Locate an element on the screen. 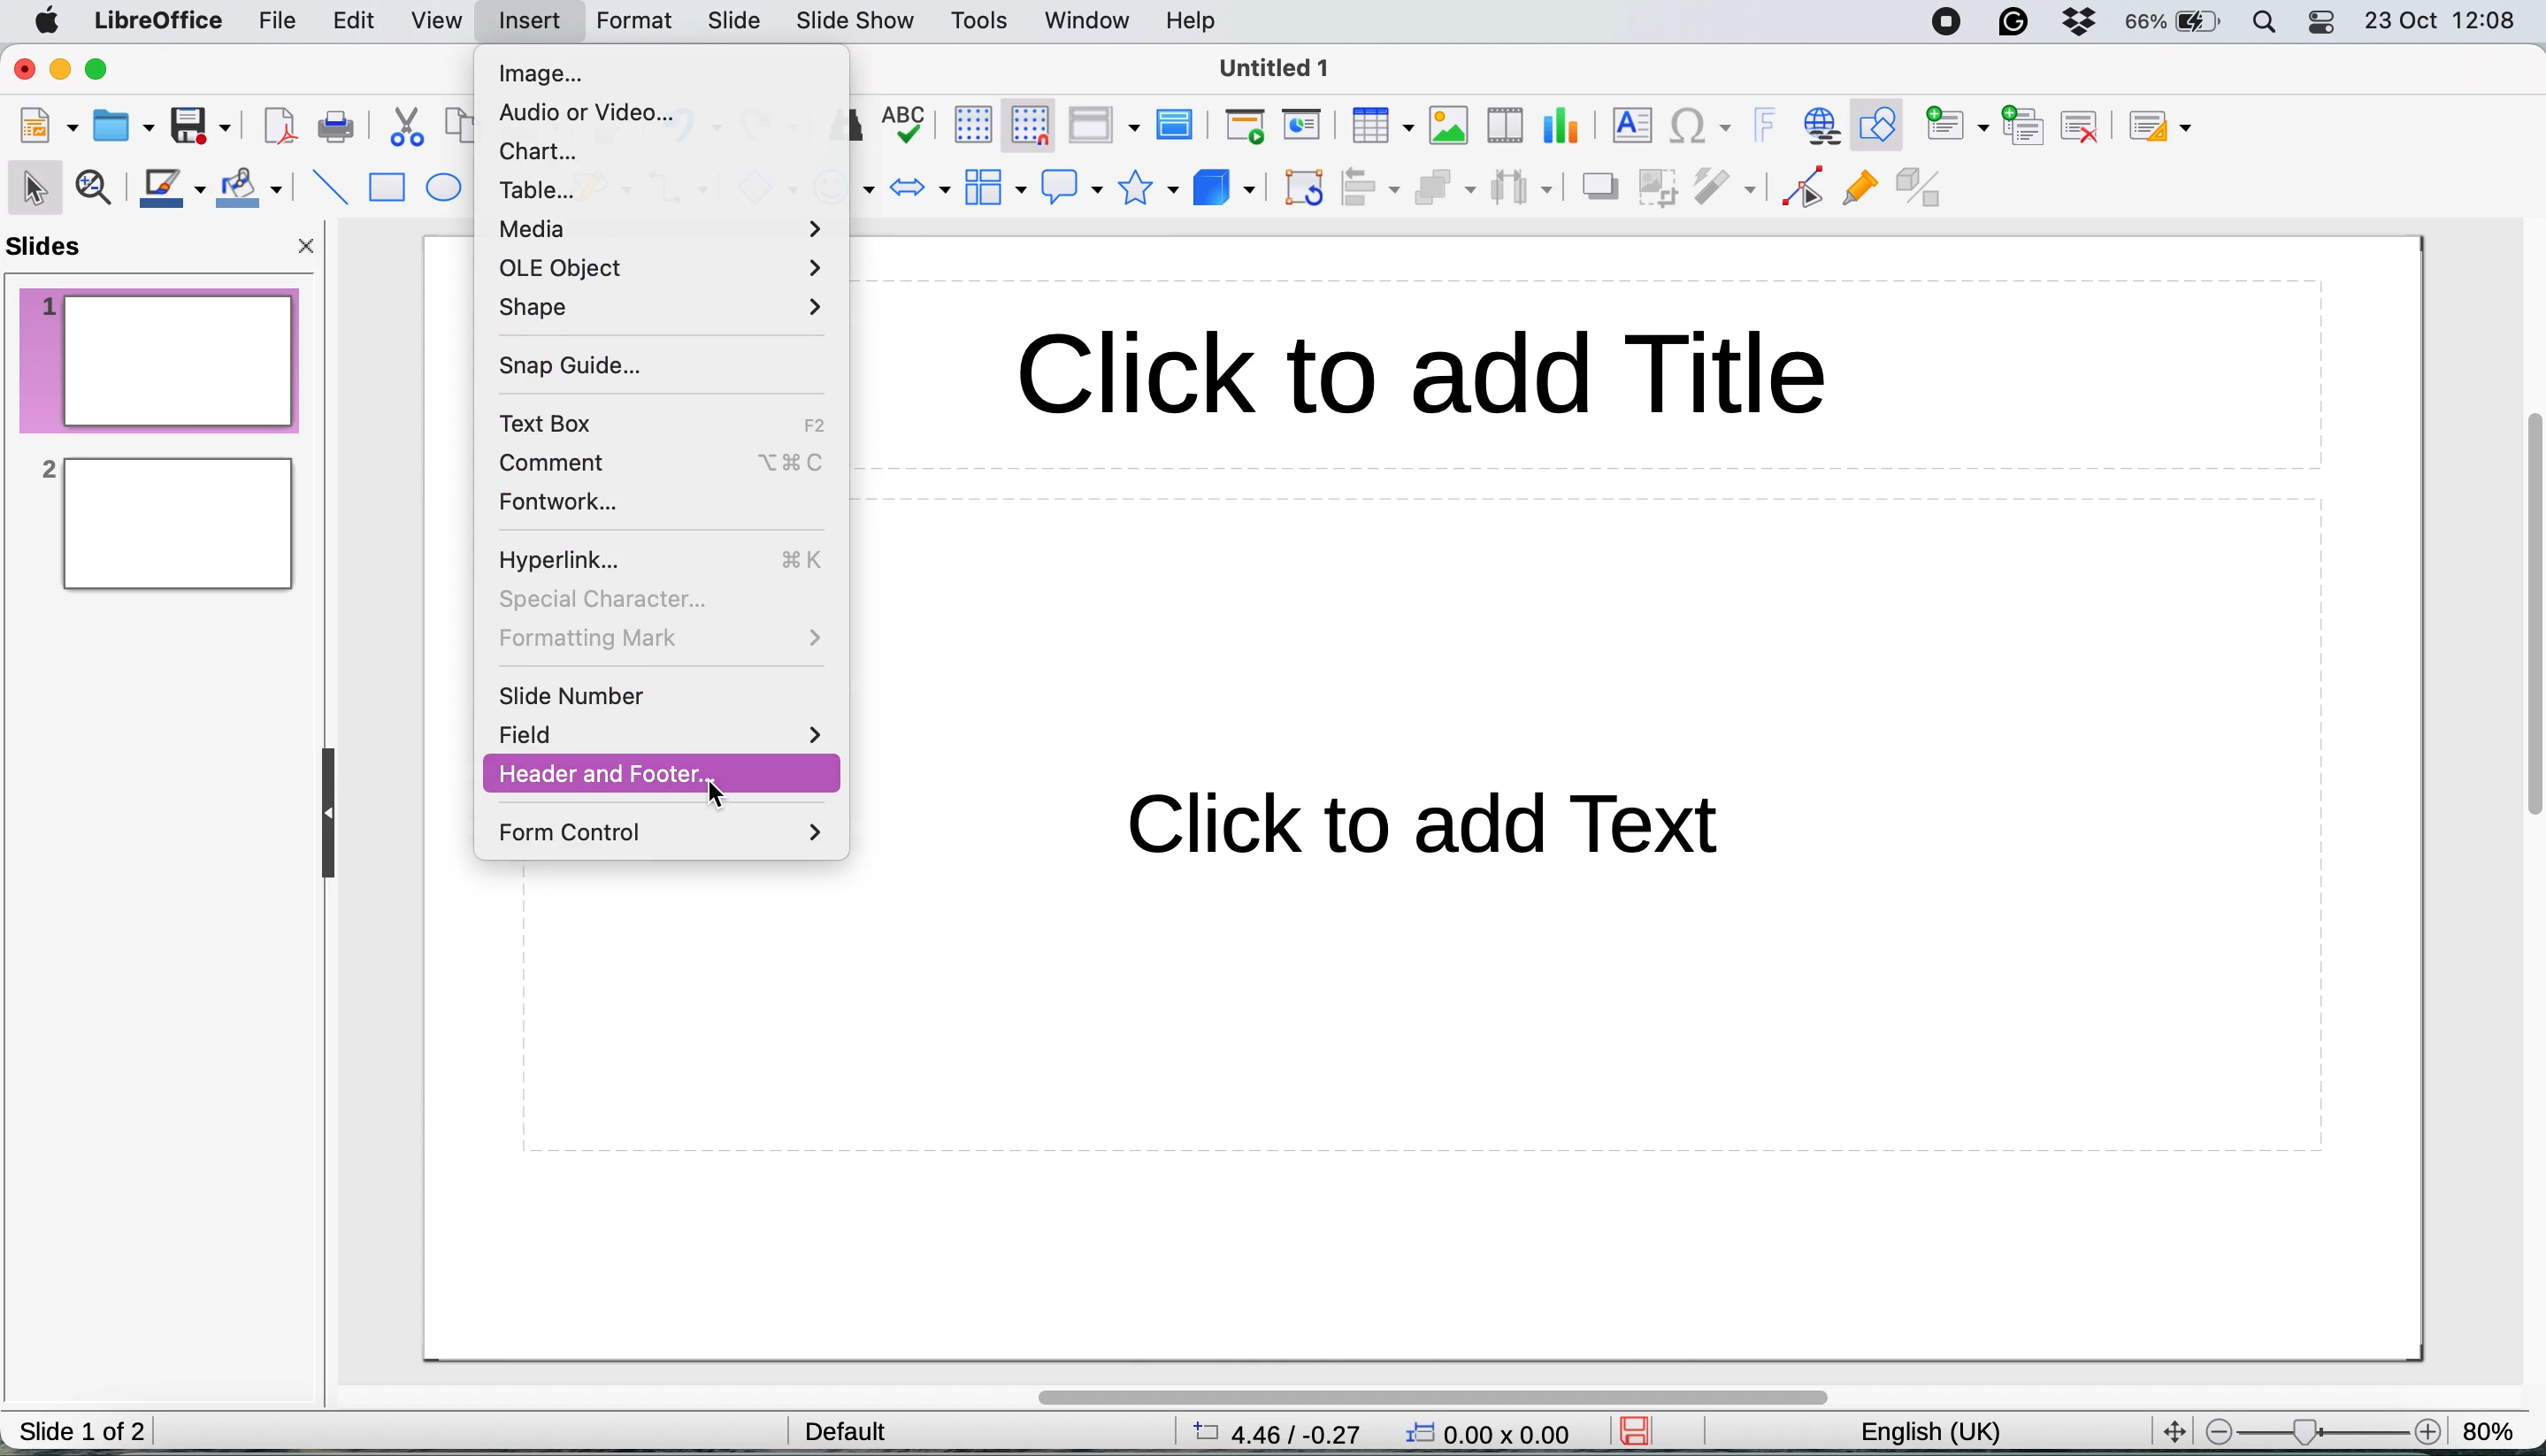 The width and height of the screenshot is (2546, 1456). audio or video is located at coordinates (586, 112).